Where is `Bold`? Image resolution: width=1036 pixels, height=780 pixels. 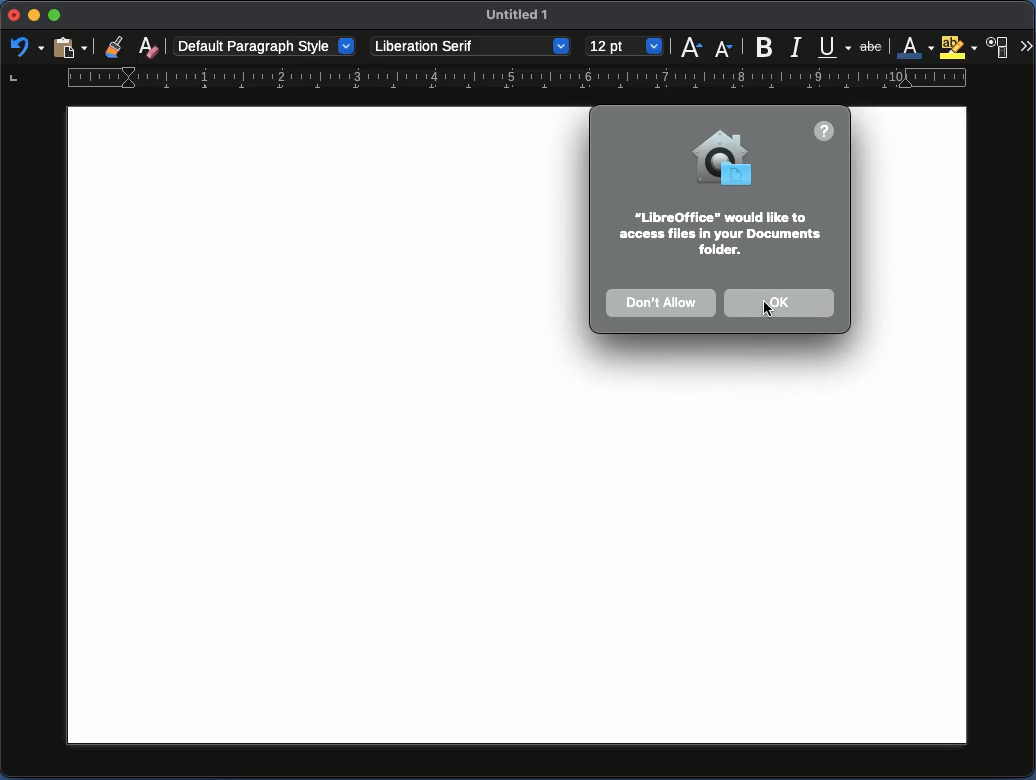 Bold is located at coordinates (765, 45).